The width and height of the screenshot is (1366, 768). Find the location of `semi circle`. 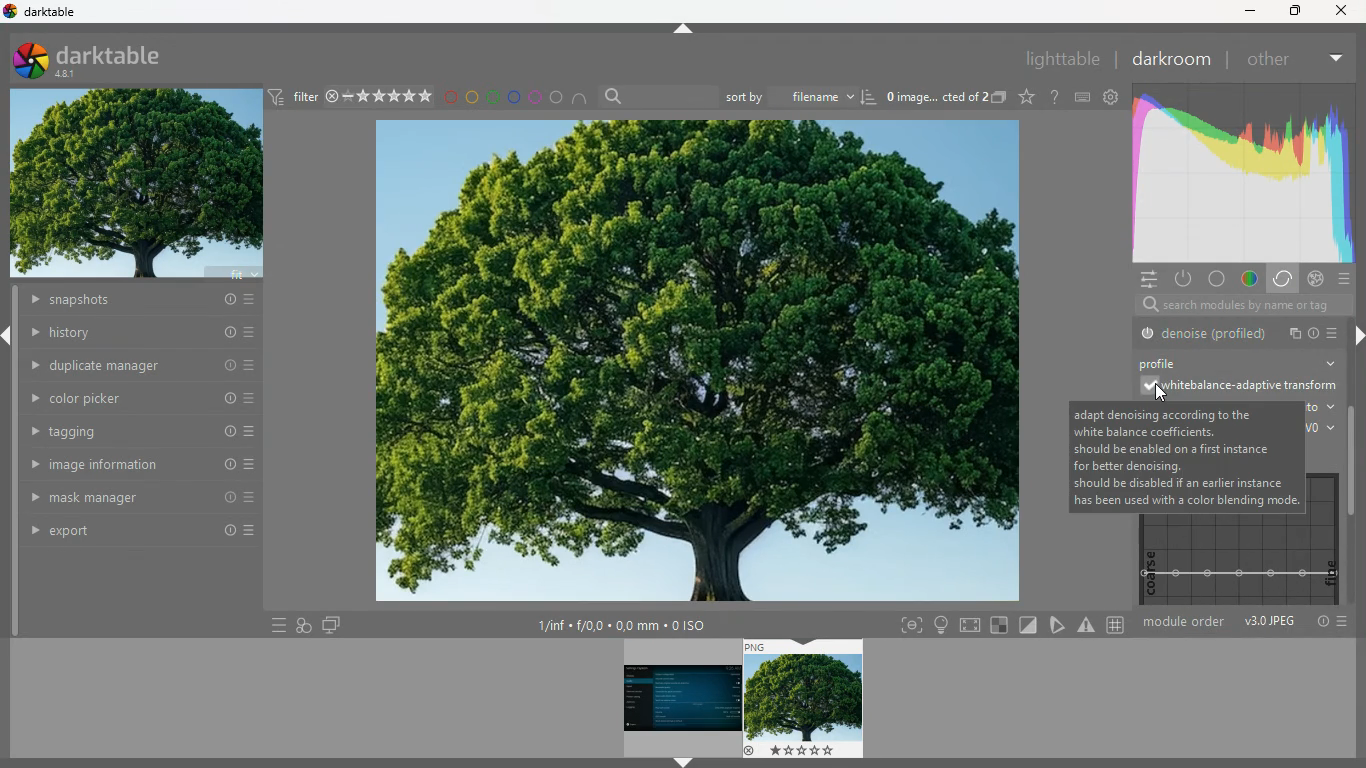

semi circle is located at coordinates (581, 97).